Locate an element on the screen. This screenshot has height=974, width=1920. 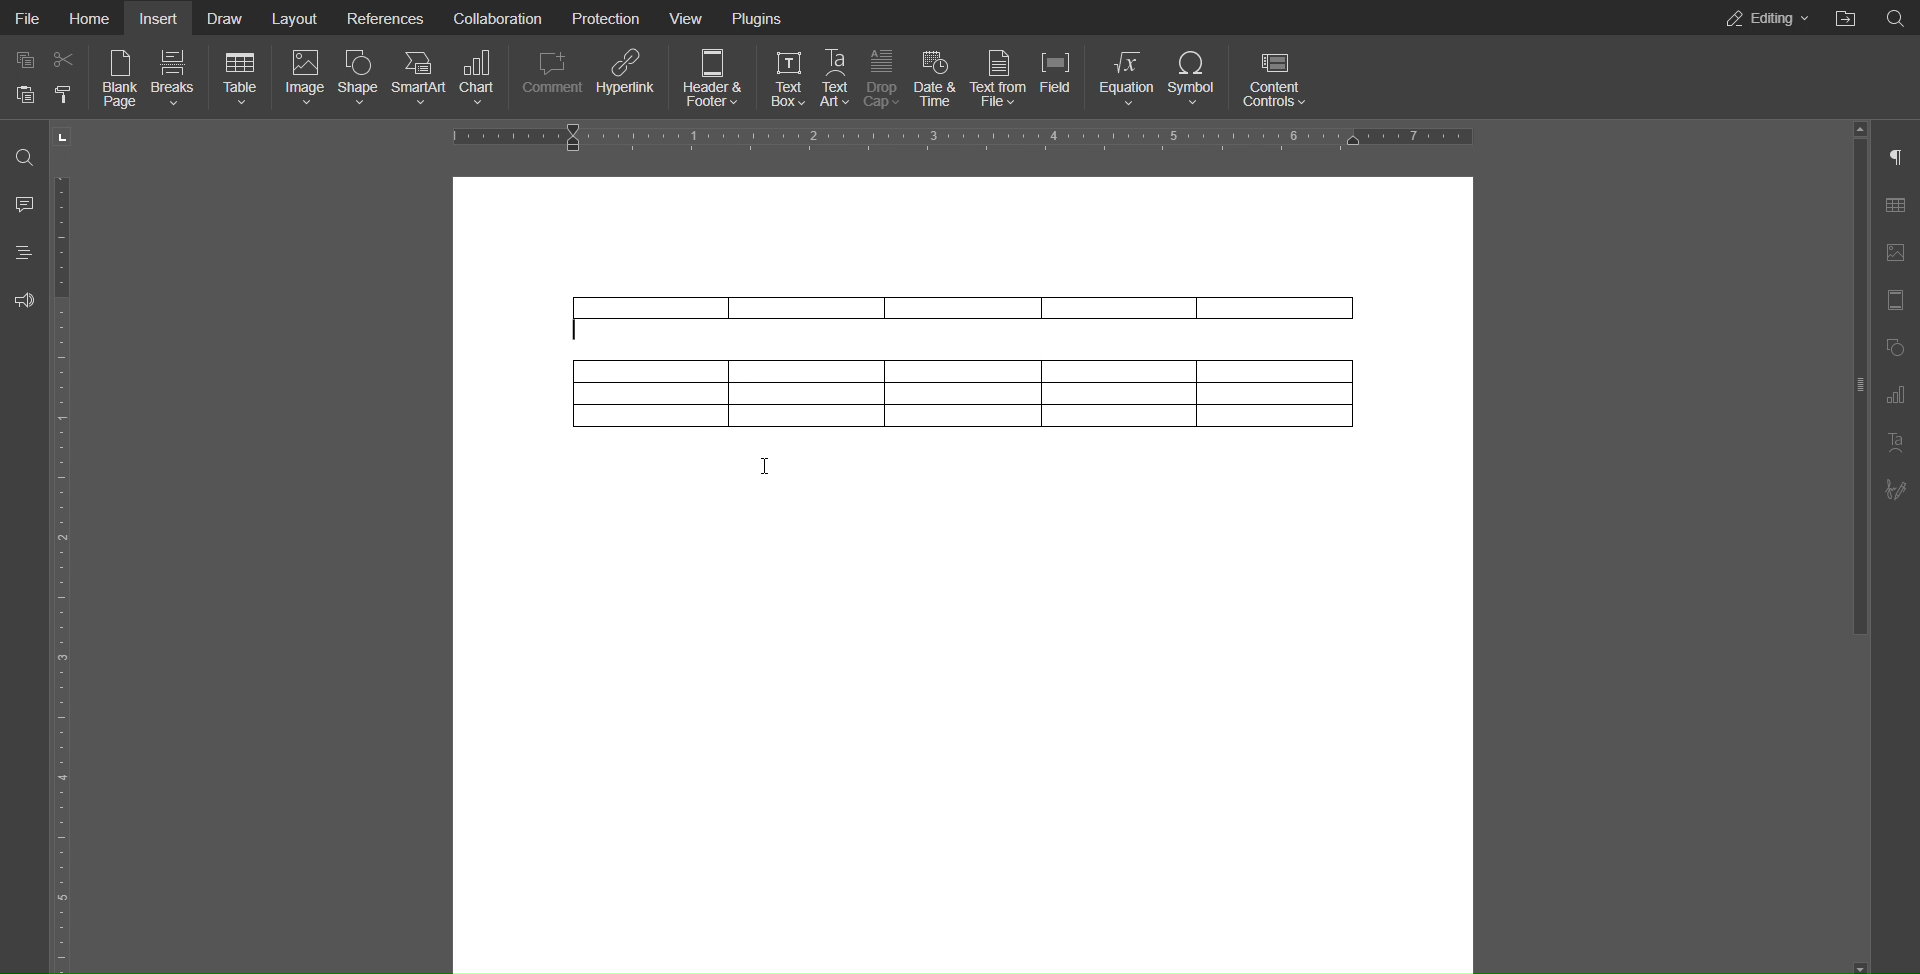
Table 2 is located at coordinates (966, 401).